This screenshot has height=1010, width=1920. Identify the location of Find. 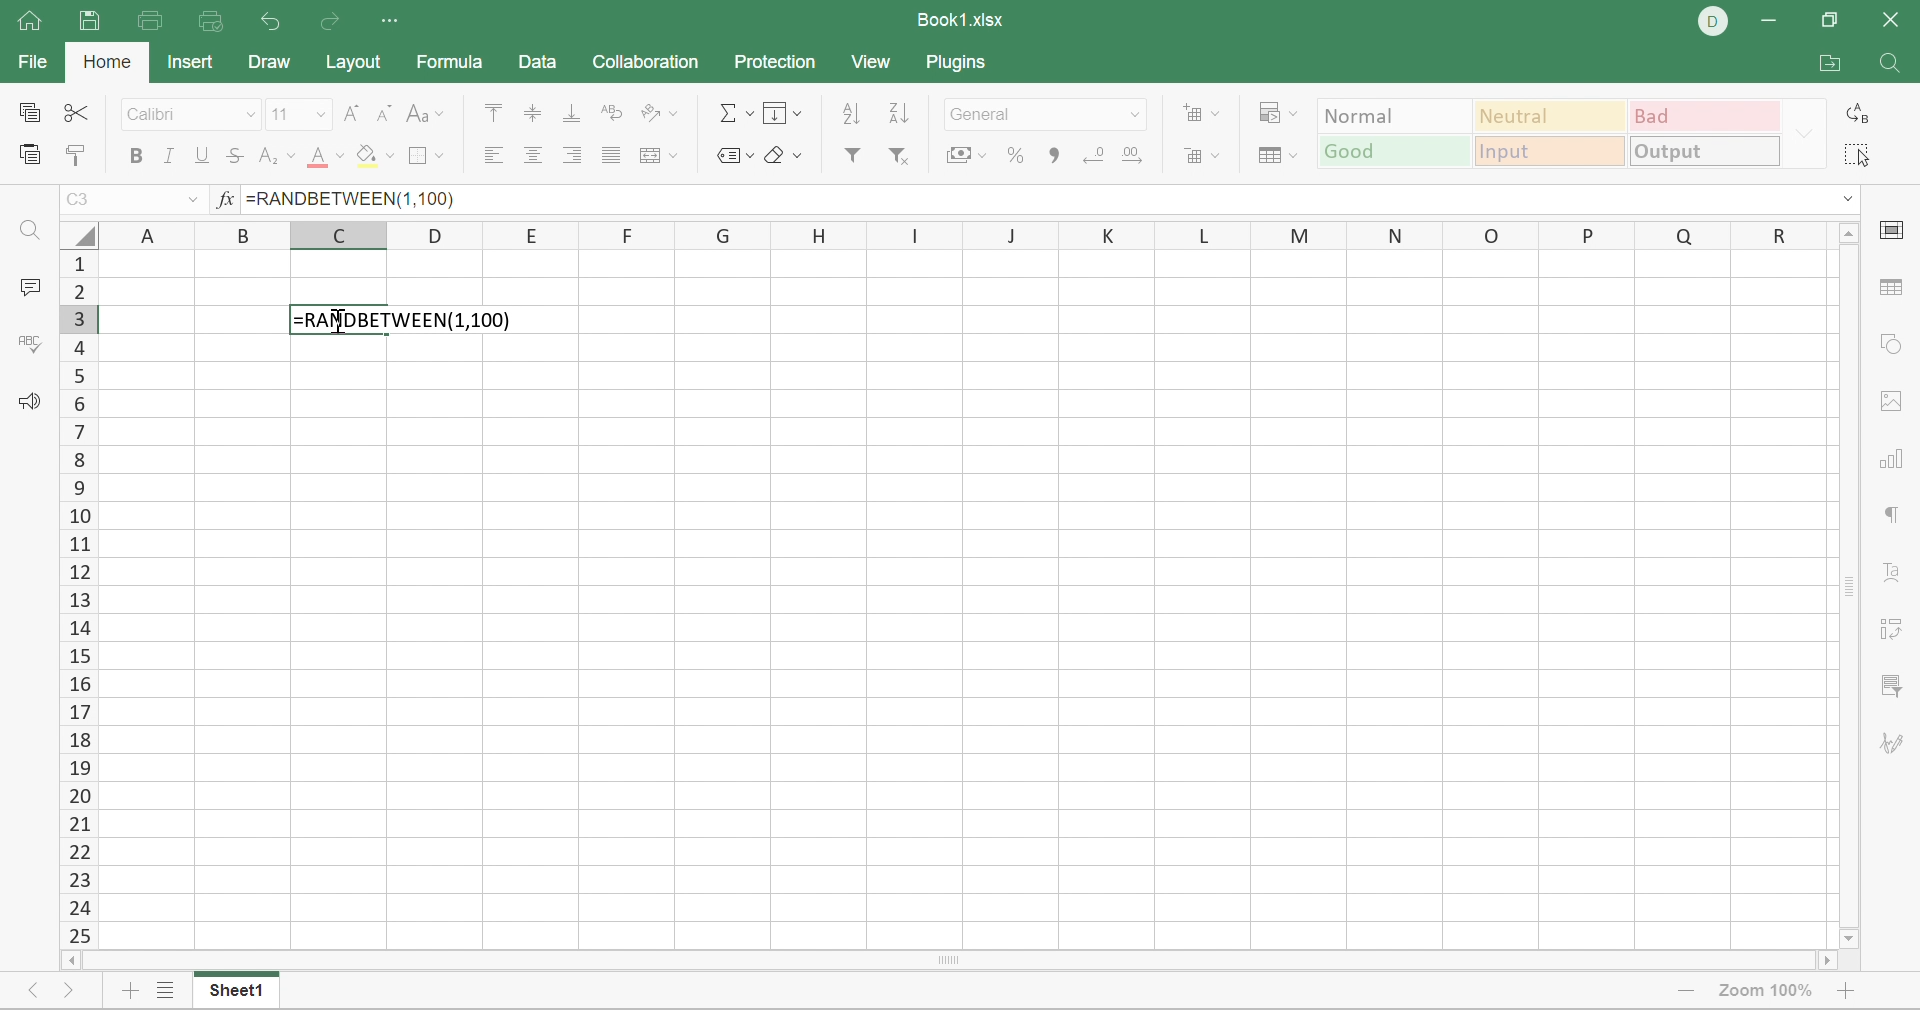
(26, 234).